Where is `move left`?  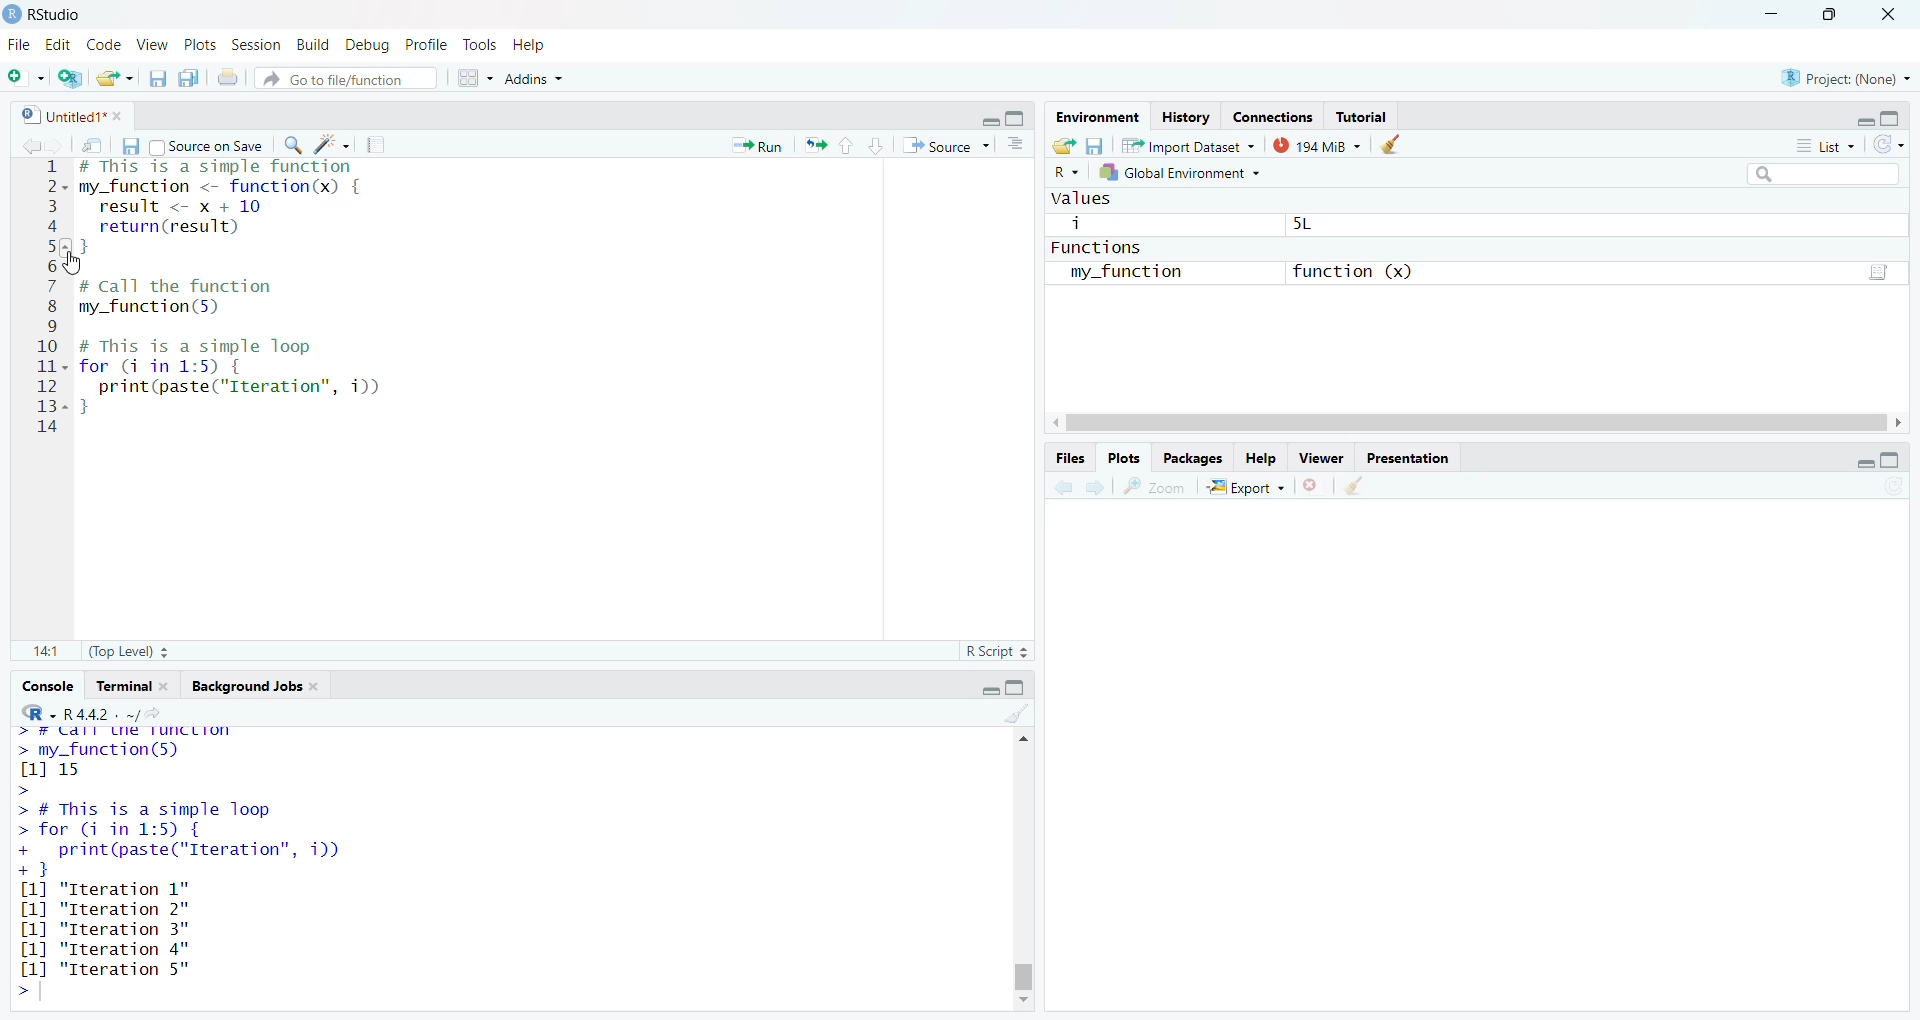
move left is located at coordinates (1058, 423).